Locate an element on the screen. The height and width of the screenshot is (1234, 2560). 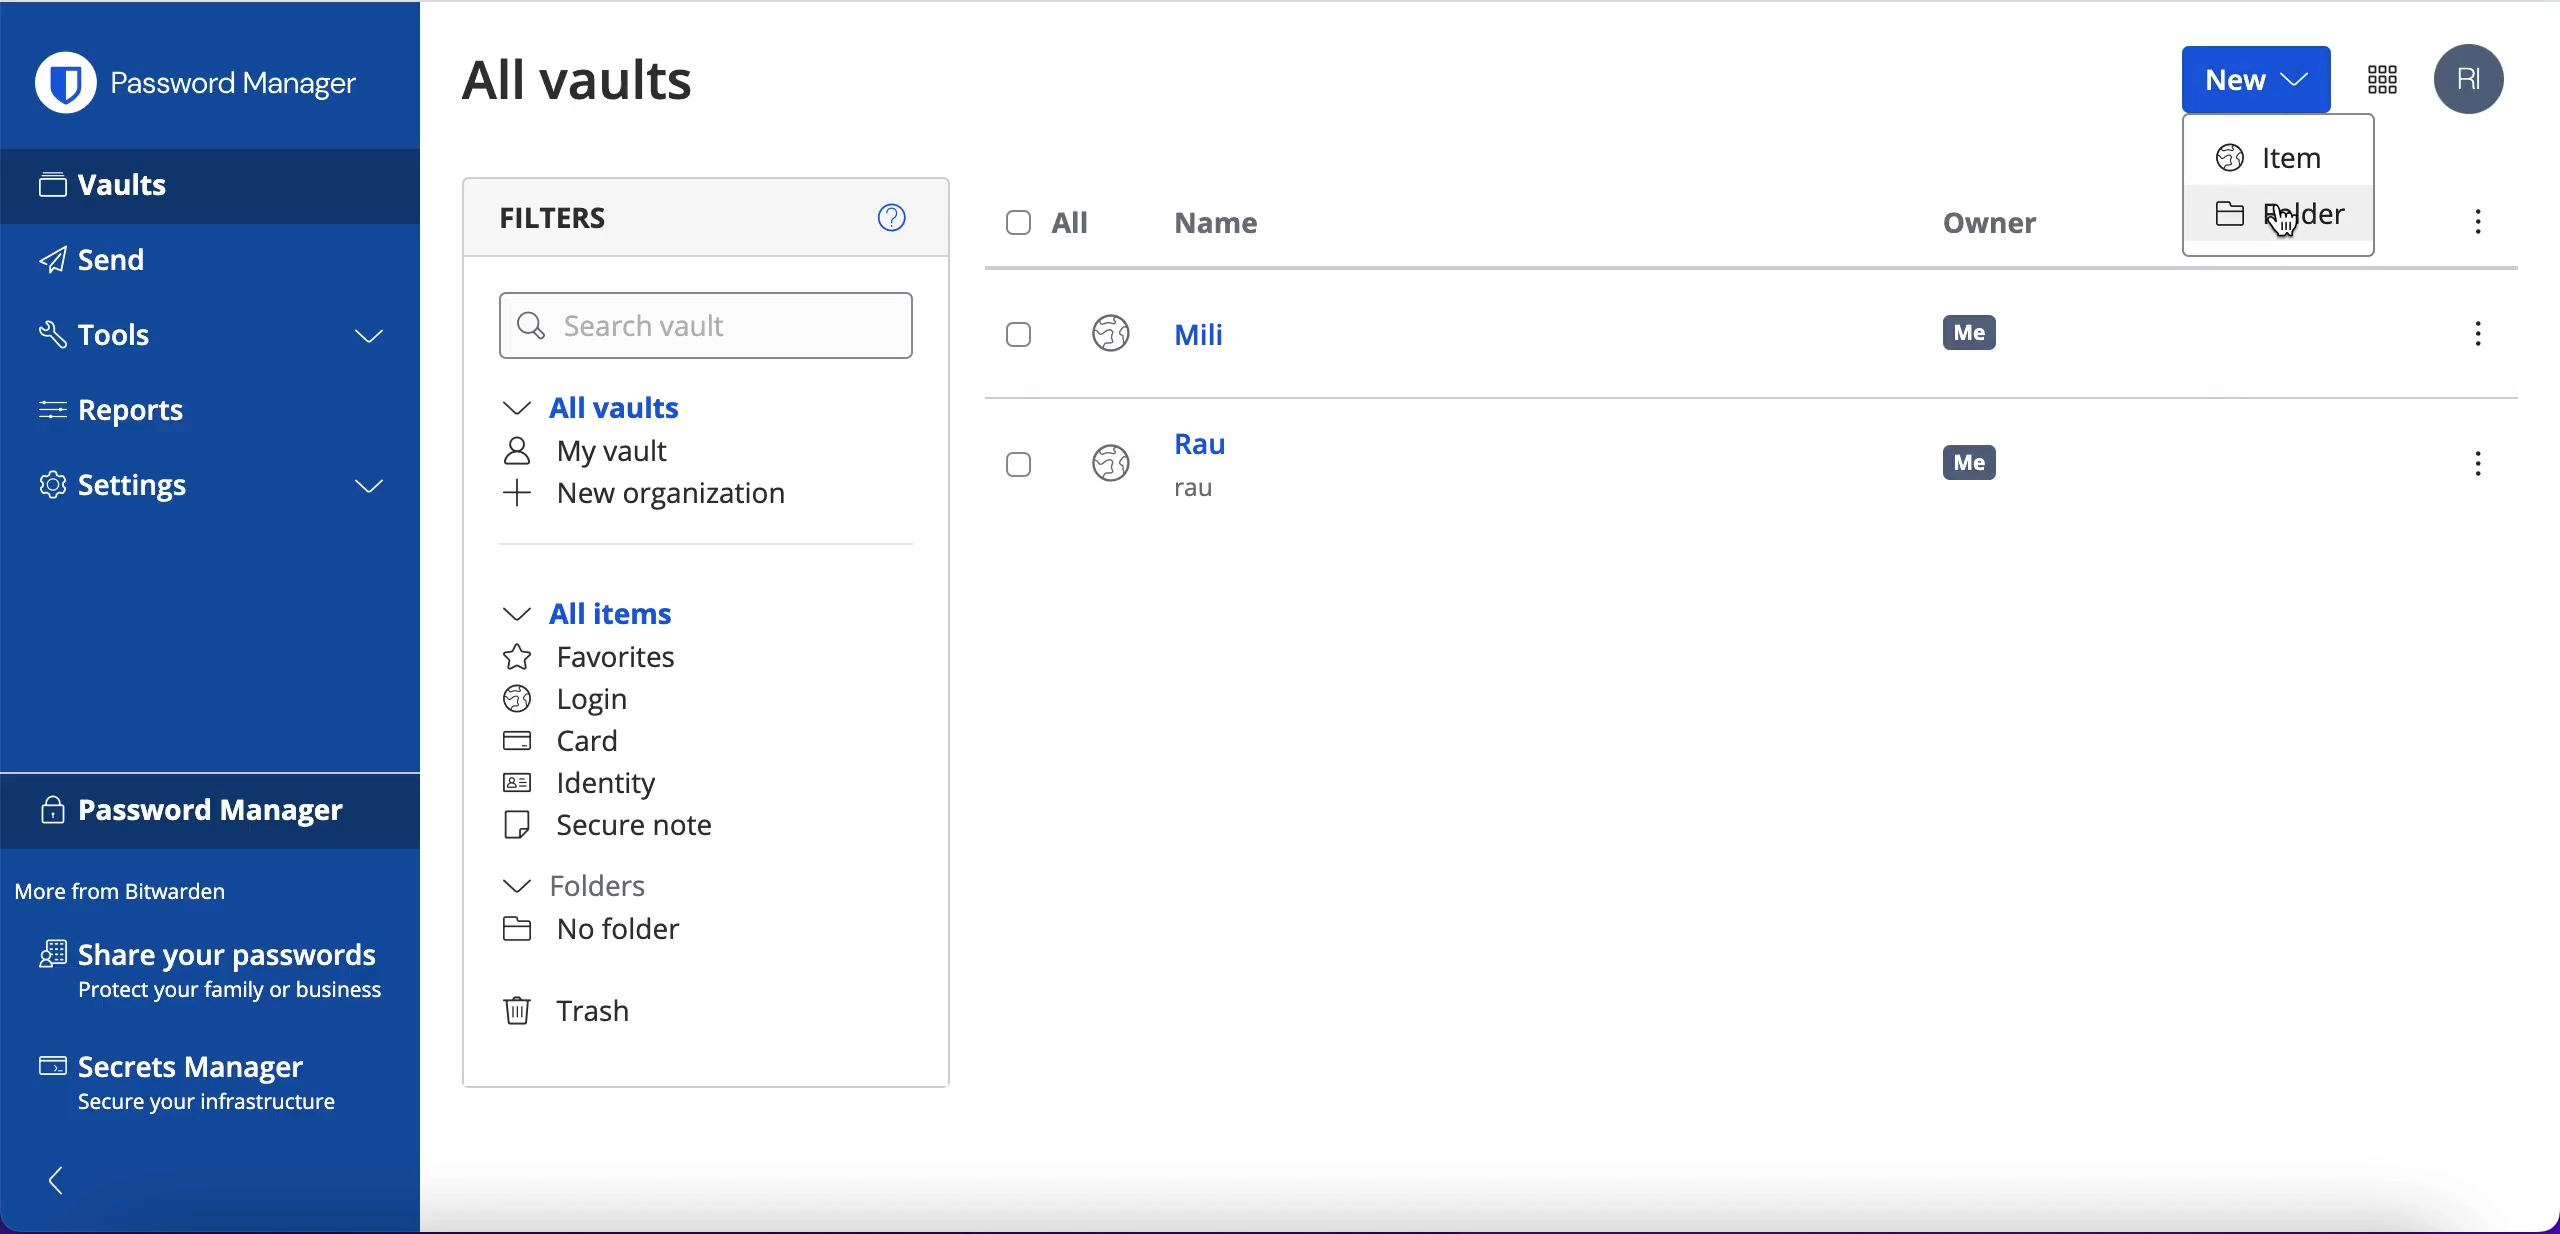
my vault is located at coordinates (608, 453).